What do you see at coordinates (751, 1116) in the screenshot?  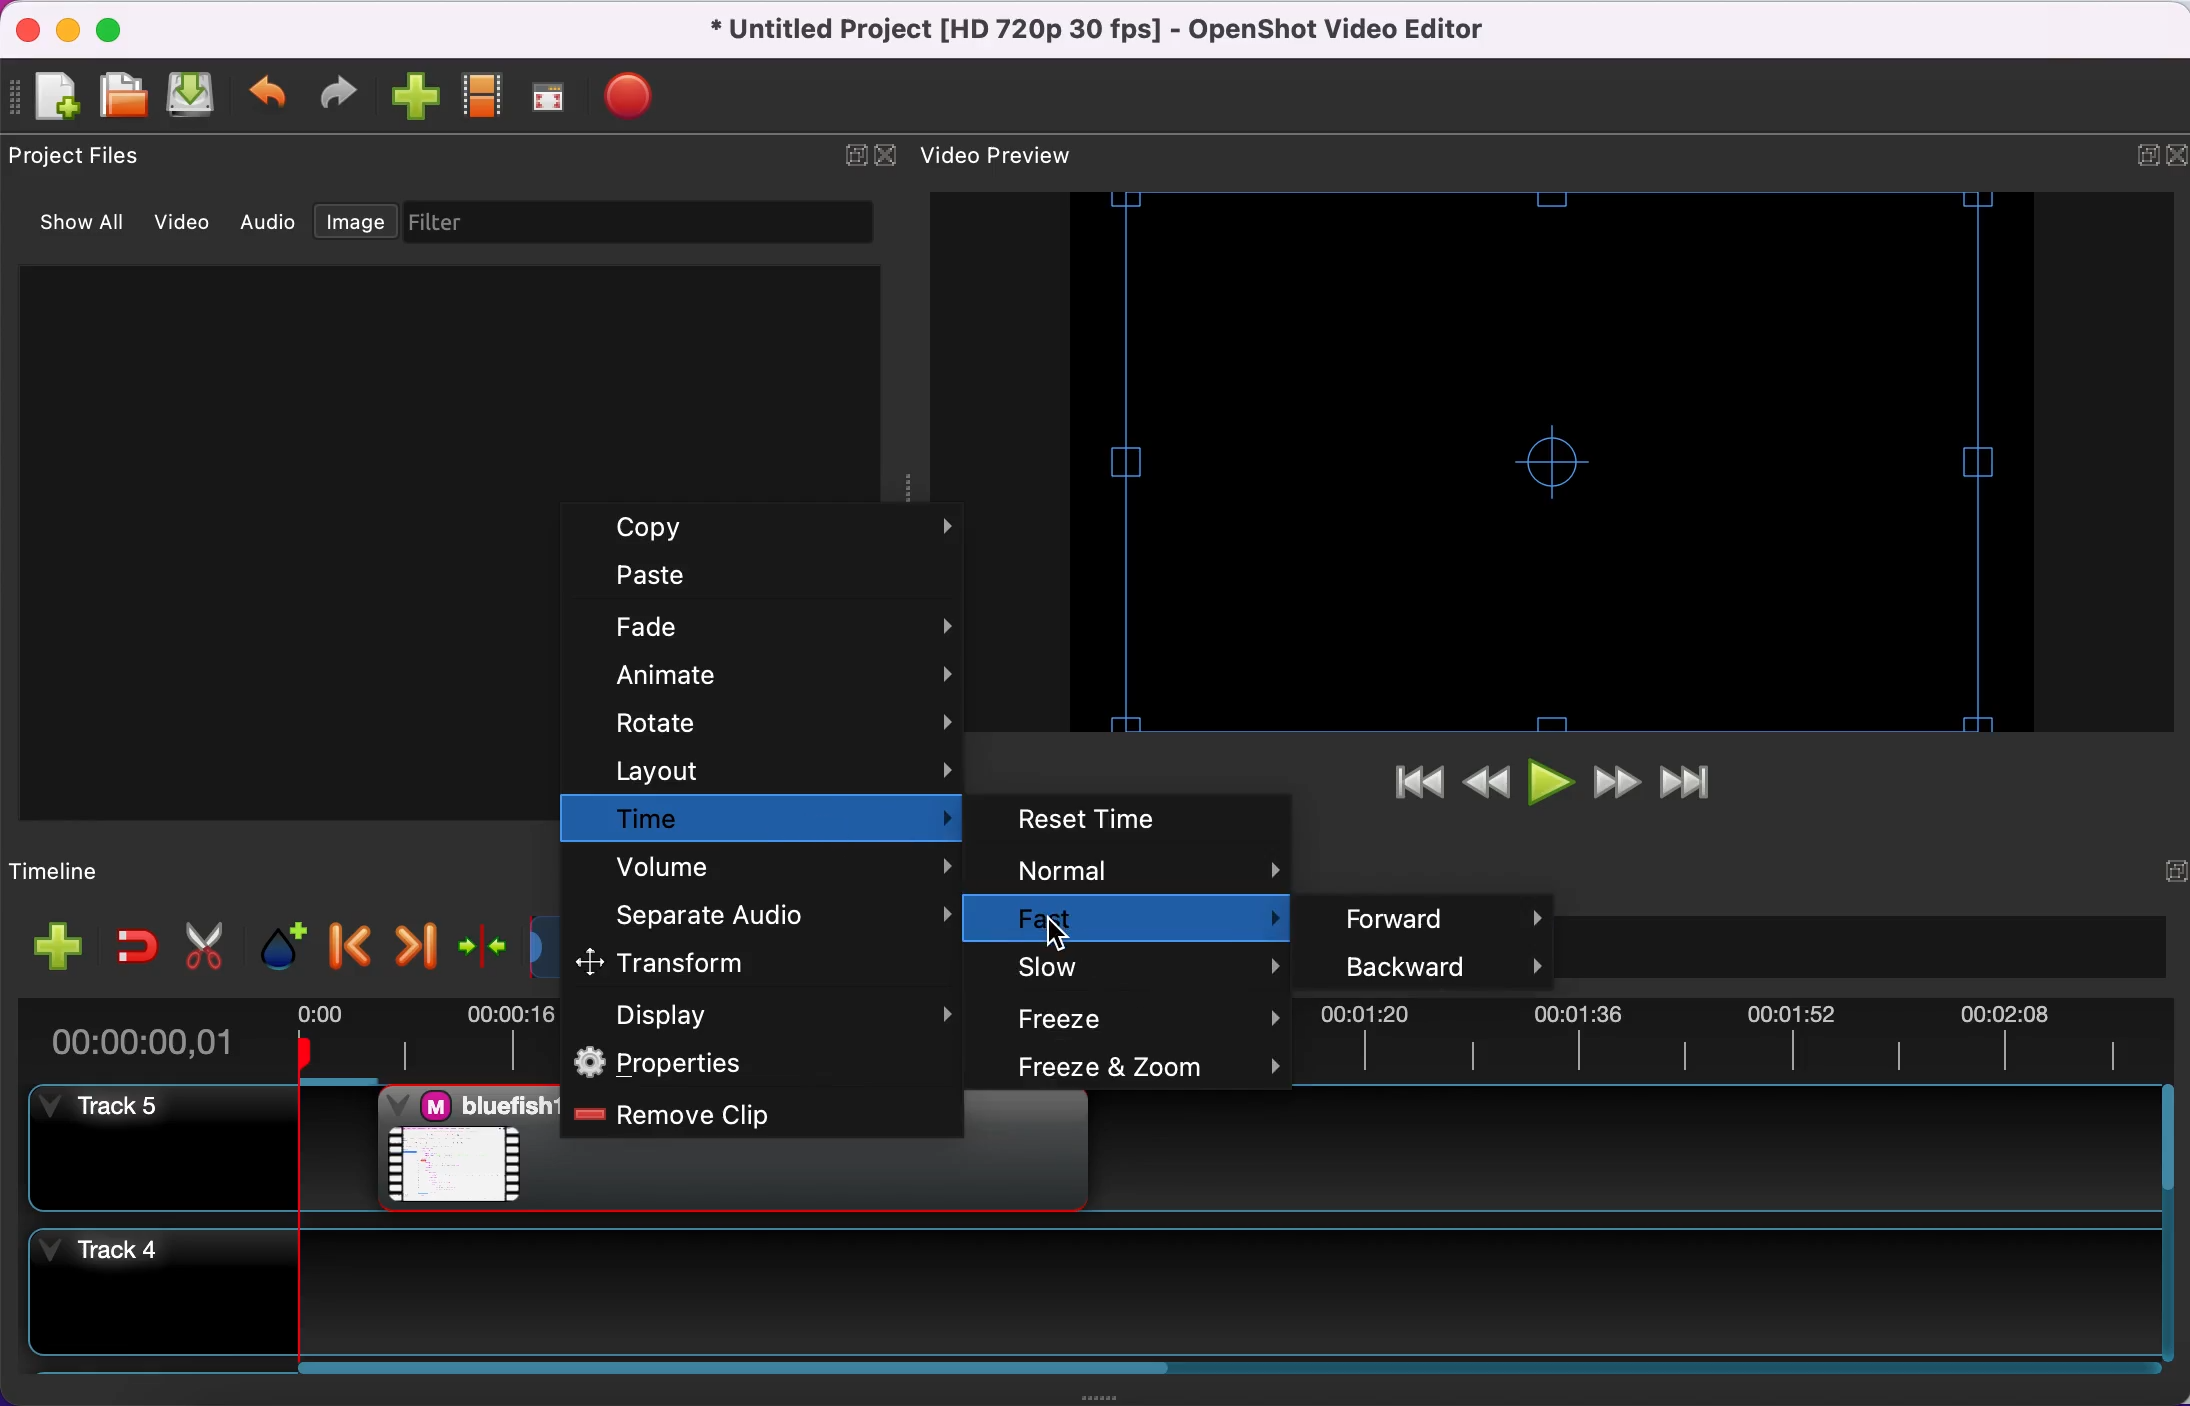 I see `remove clip` at bounding box center [751, 1116].